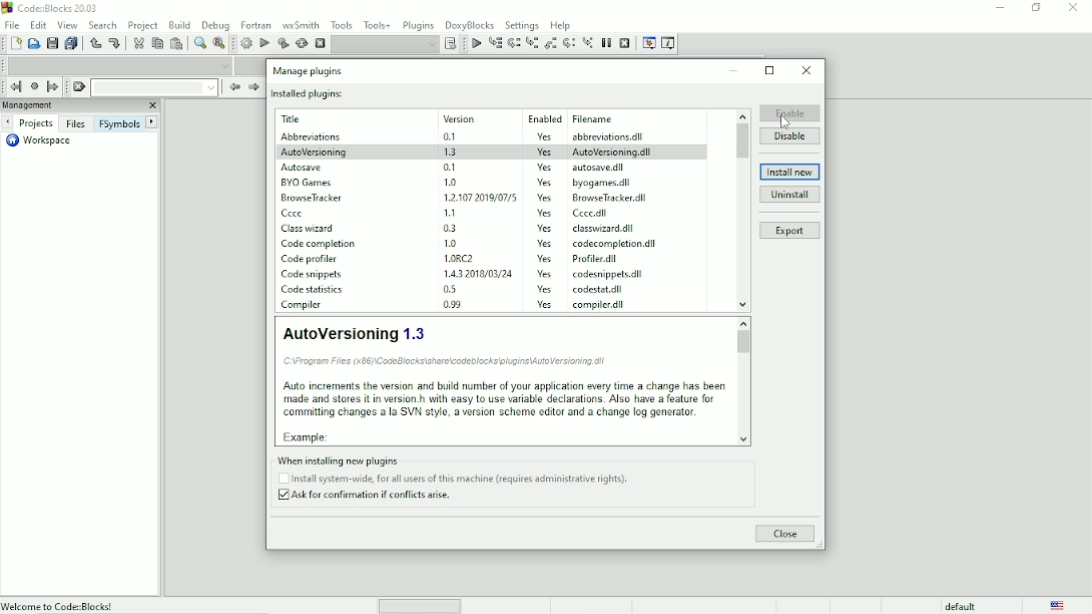  Describe the element at coordinates (449, 44) in the screenshot. I see `Show the select target dialog` at that location.